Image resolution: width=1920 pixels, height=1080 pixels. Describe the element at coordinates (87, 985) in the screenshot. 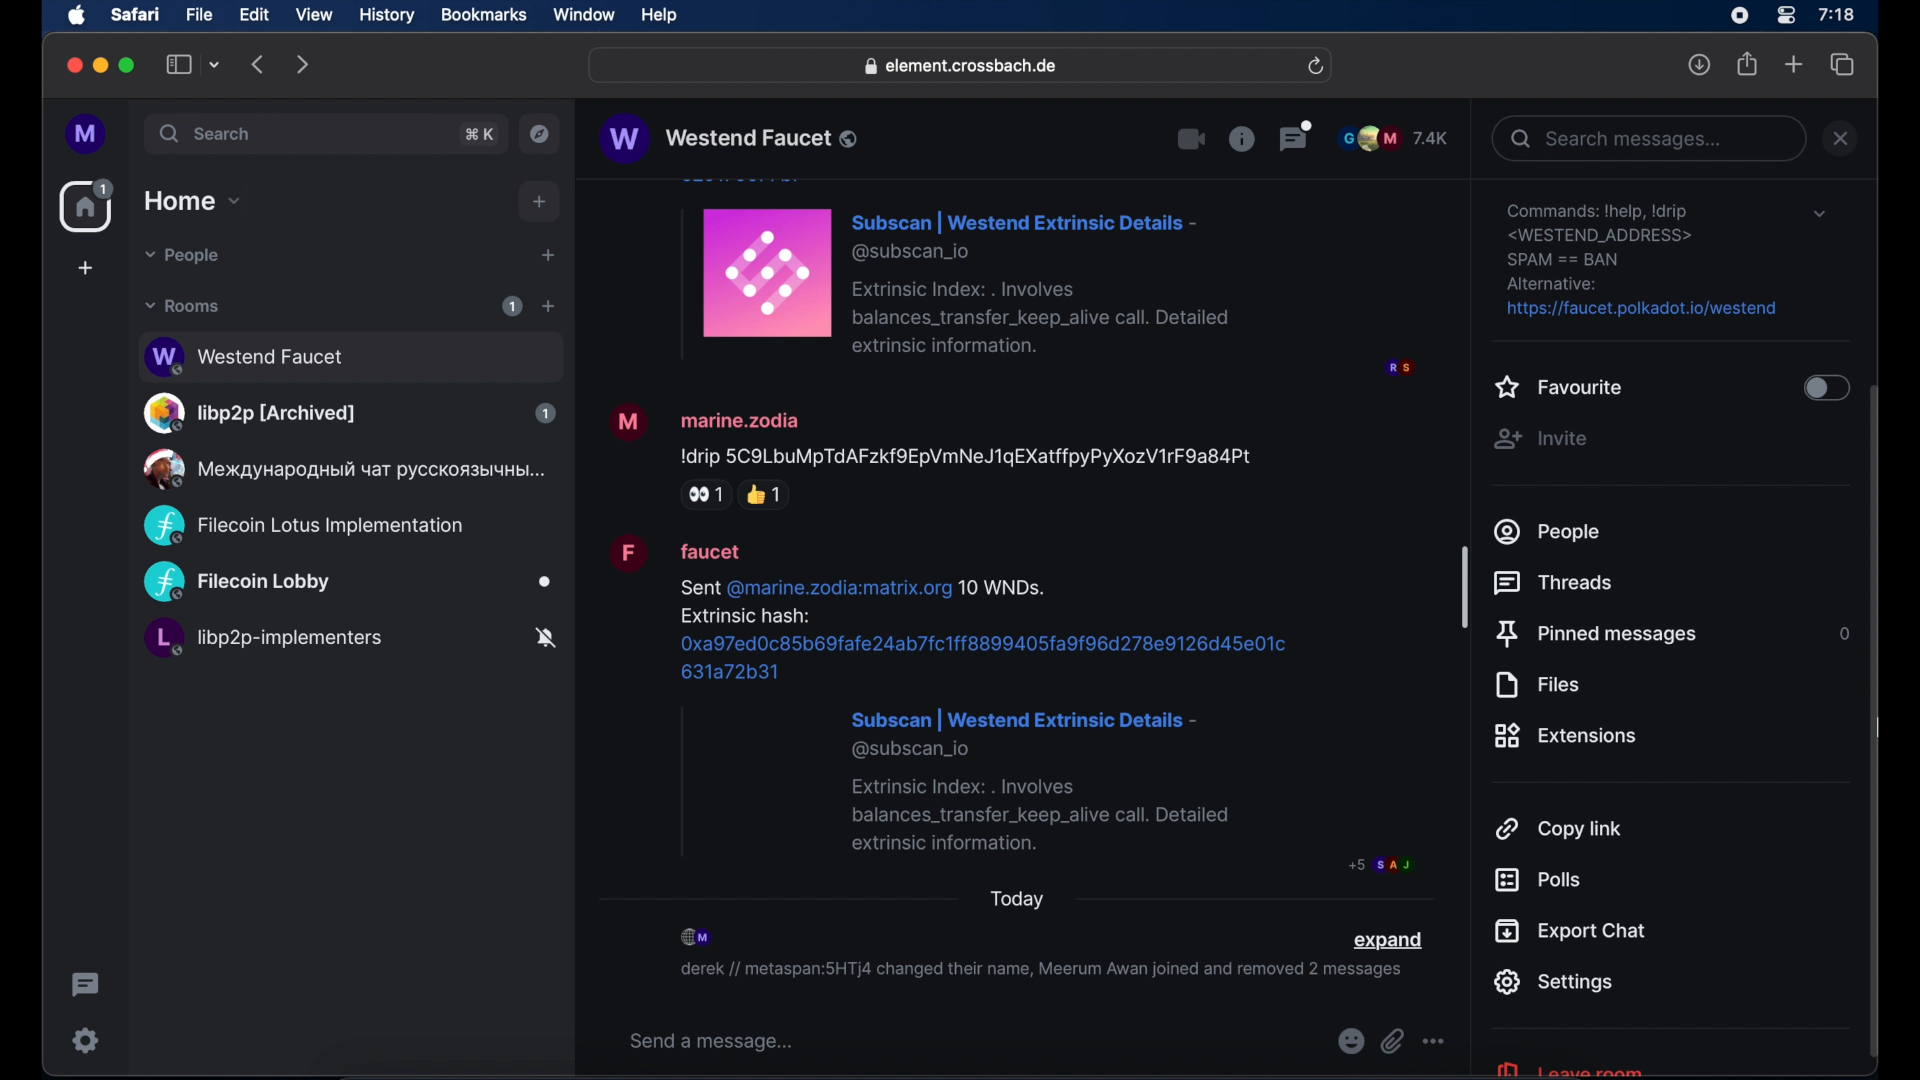

I see `thread activity` at that location.